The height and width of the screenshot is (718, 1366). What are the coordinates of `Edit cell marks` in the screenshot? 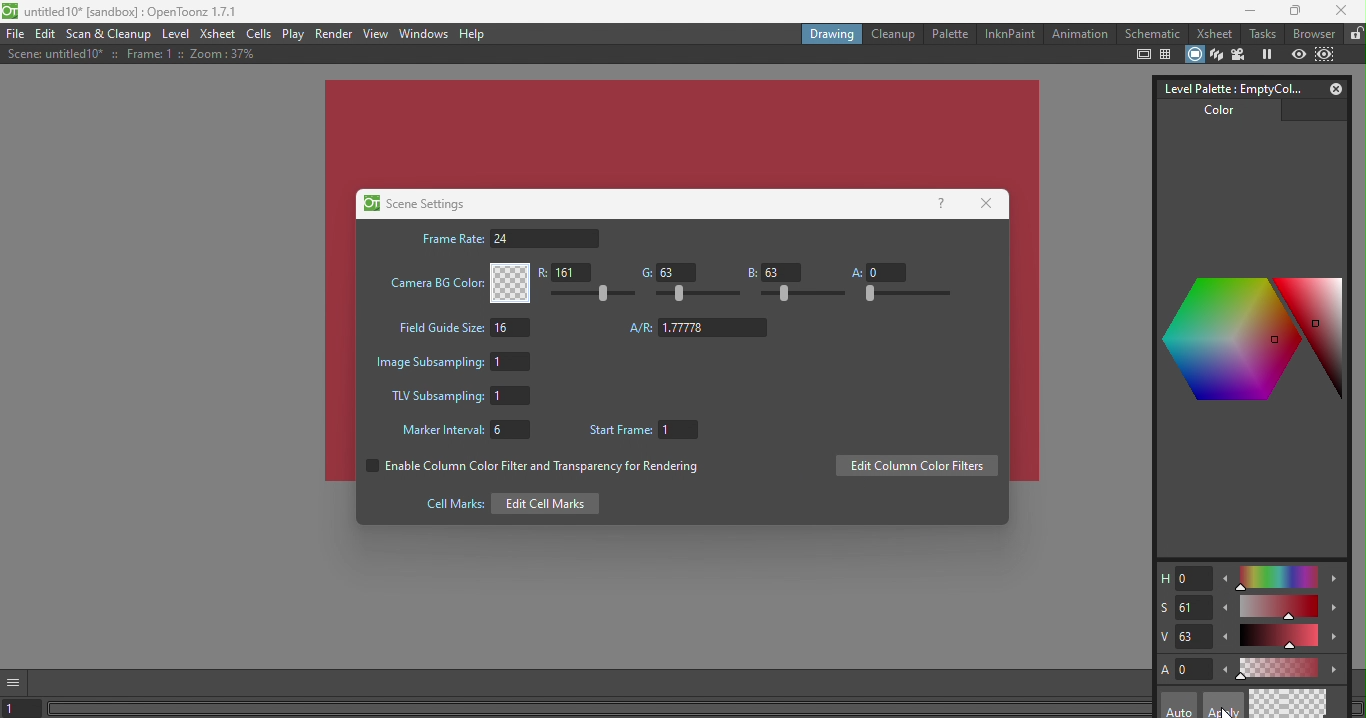 It's located at (506, 503).